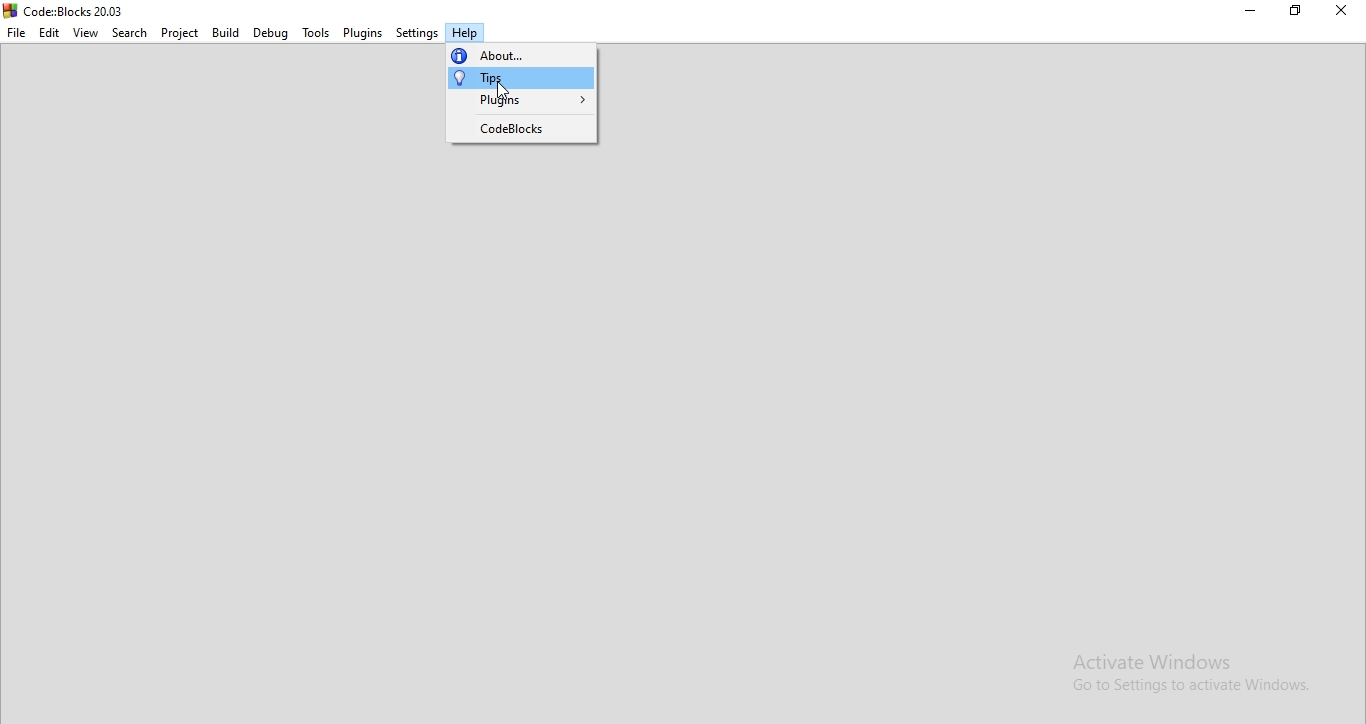 This screenshot has width=1366, height=724. I want to click on Project , so click(178, 33).